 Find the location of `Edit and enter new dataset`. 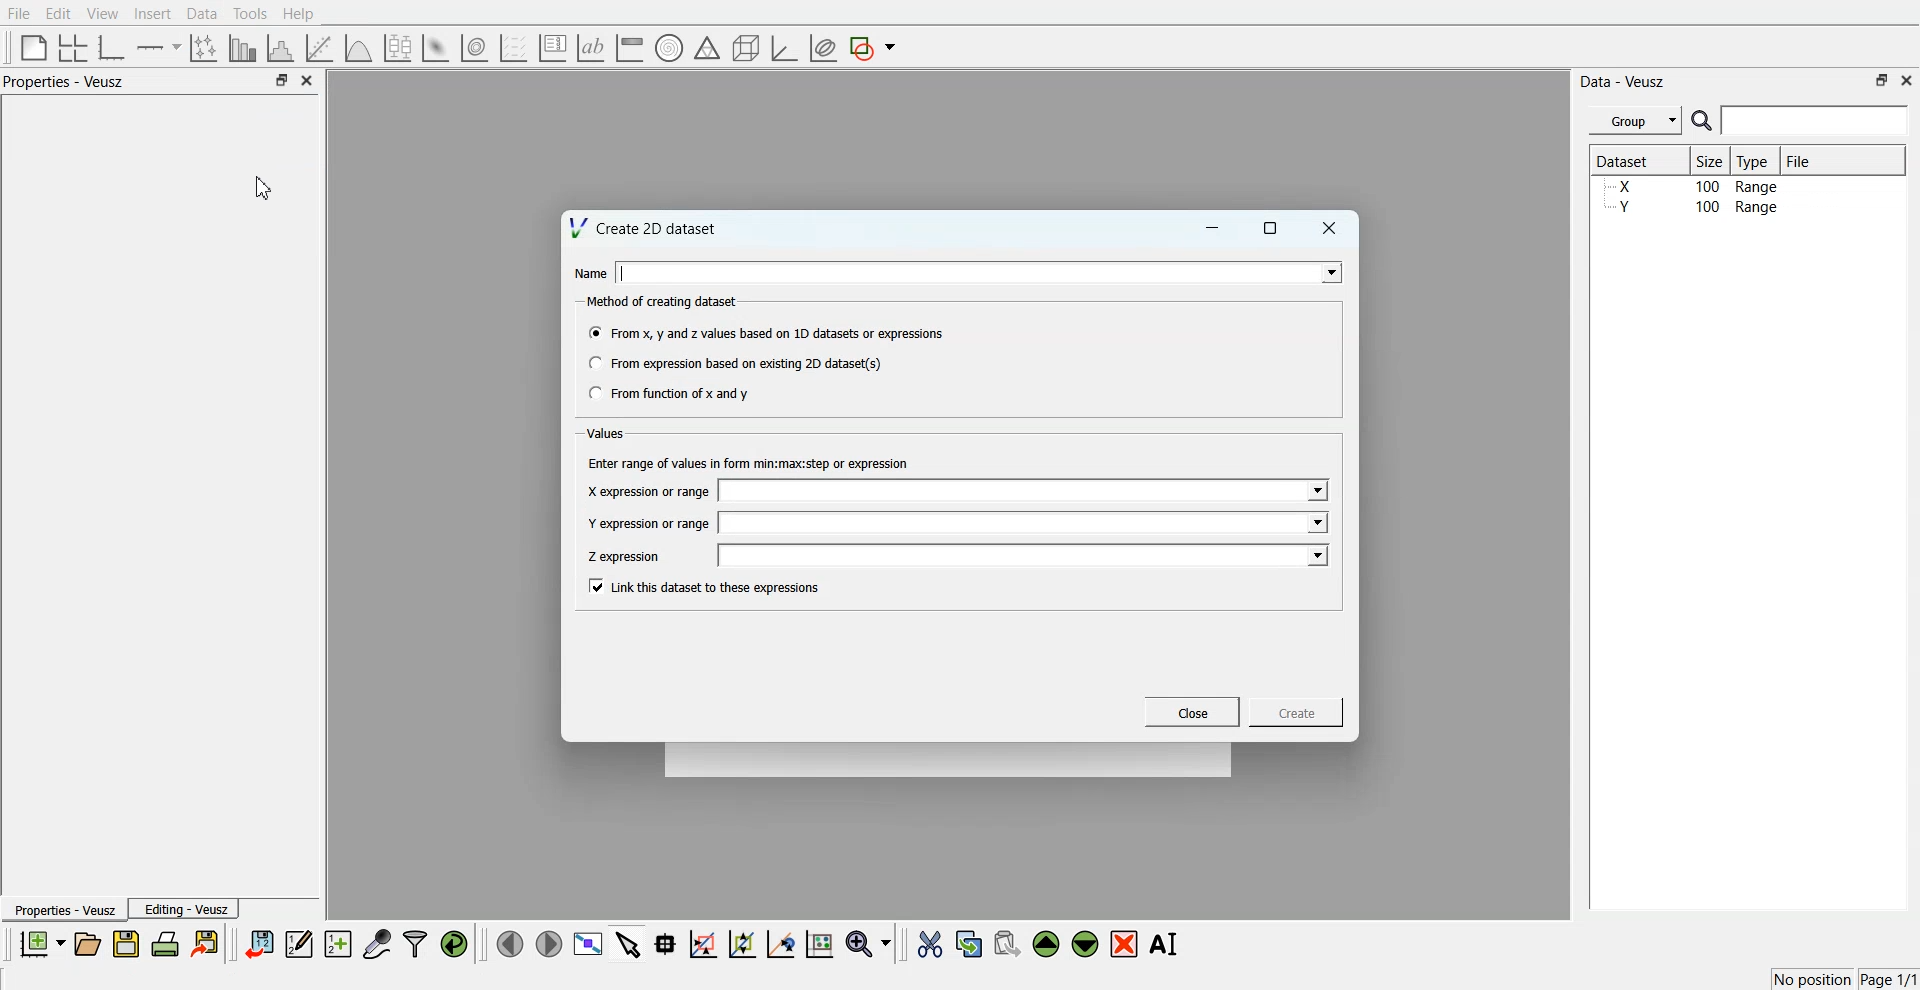

Edit and enter new dataset is located at coordinates (298, 943).